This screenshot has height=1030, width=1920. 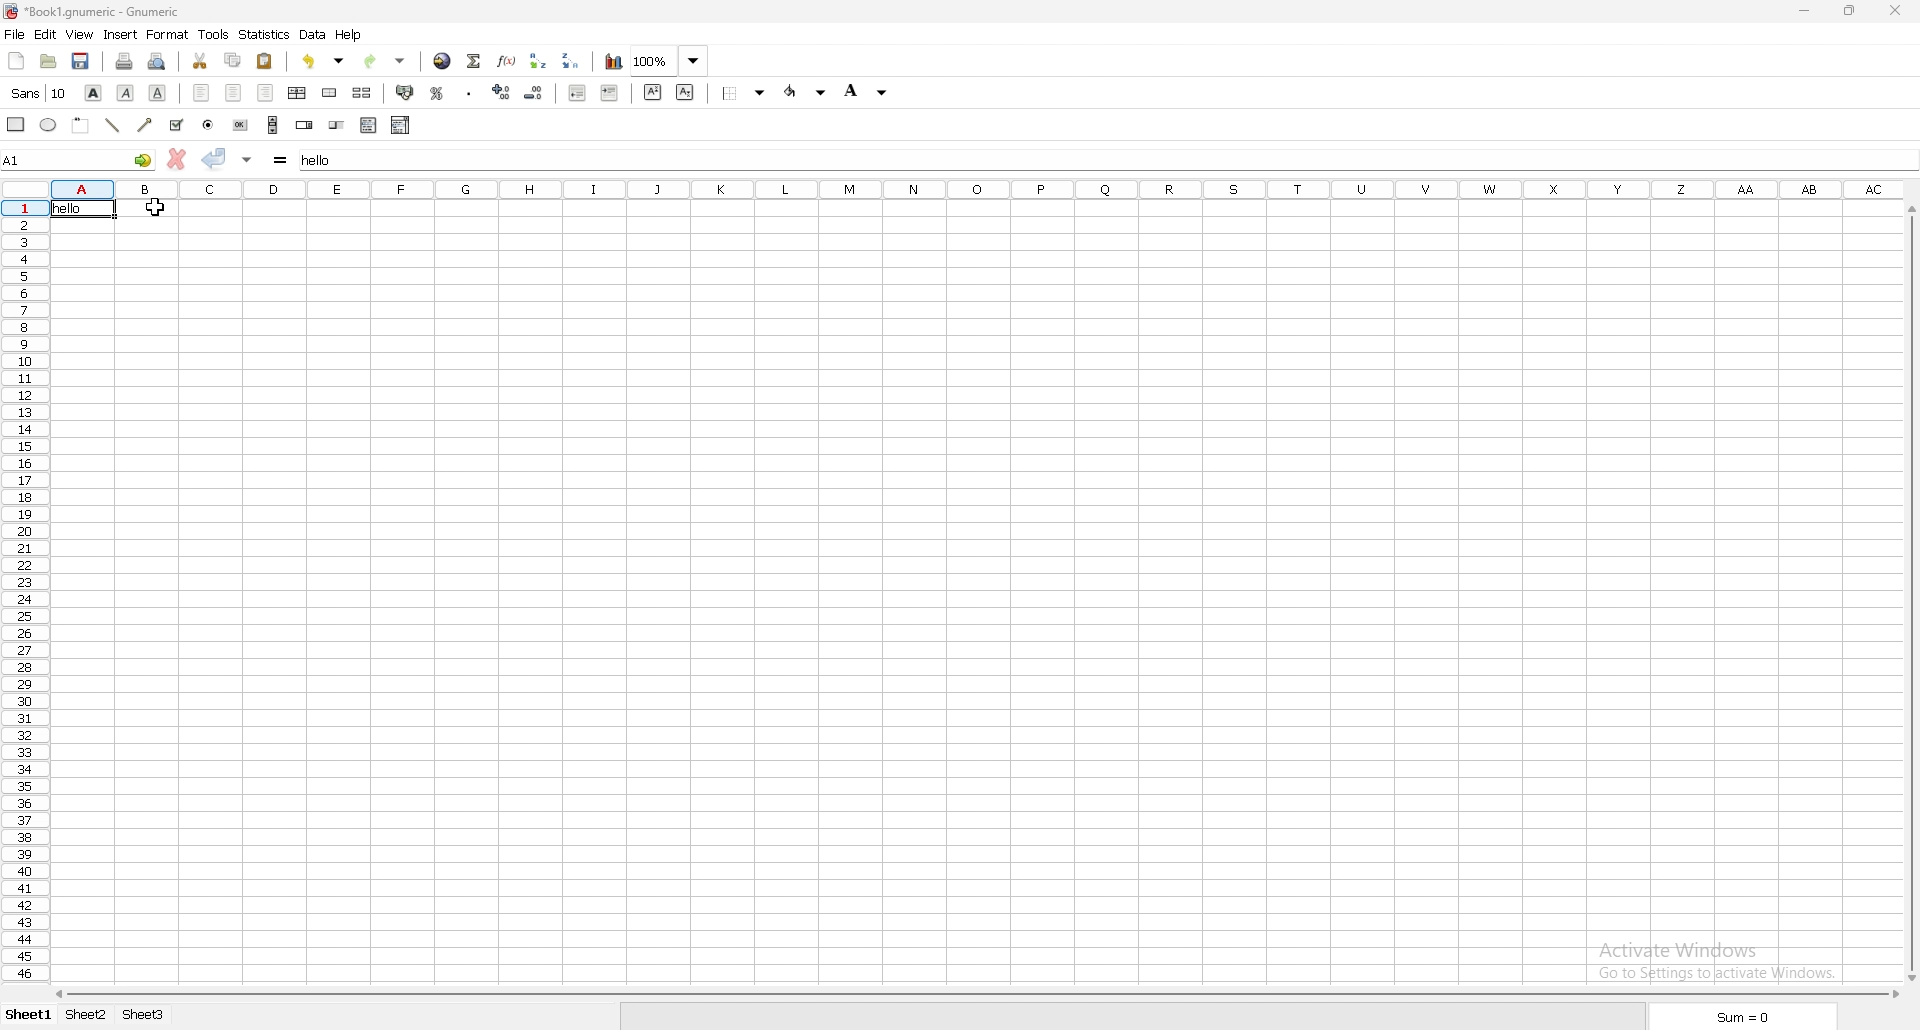 What do you see at coordinates (443, 60) in the screenshot?
I see `hyperlink` at bounding box center [443, 60].